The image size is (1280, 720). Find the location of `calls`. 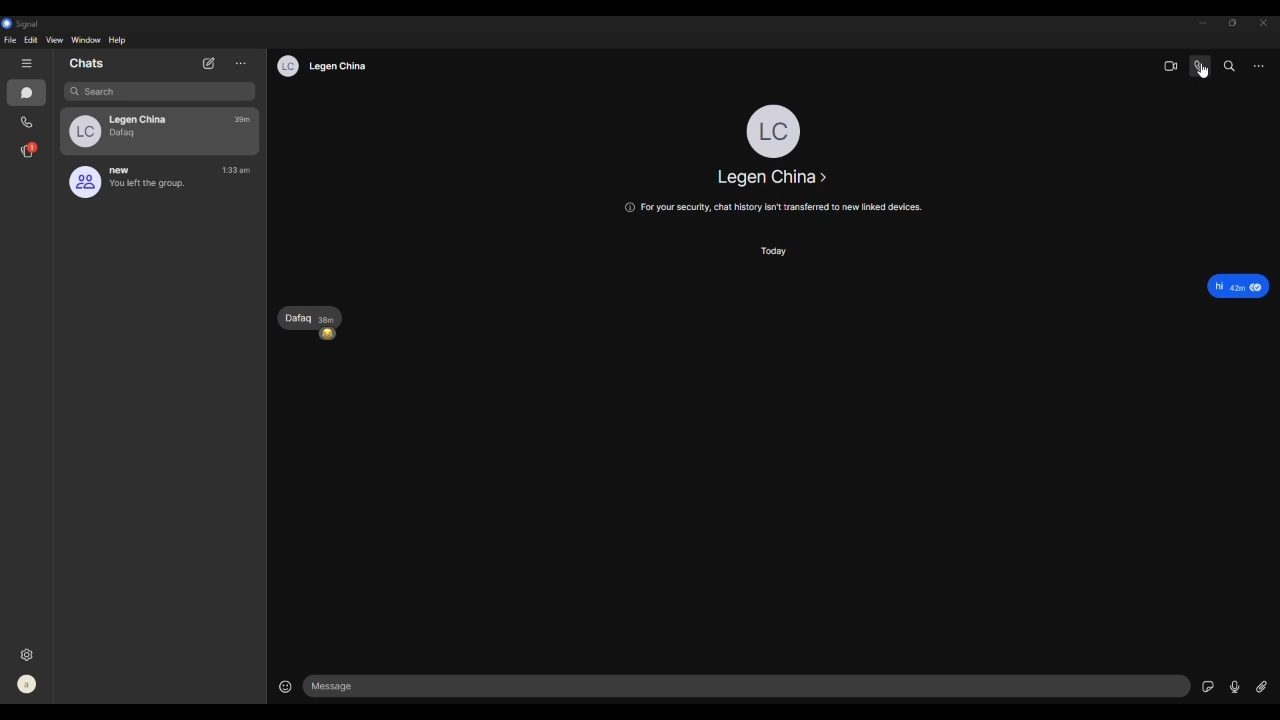

calls is located at coordinates (29, 122).